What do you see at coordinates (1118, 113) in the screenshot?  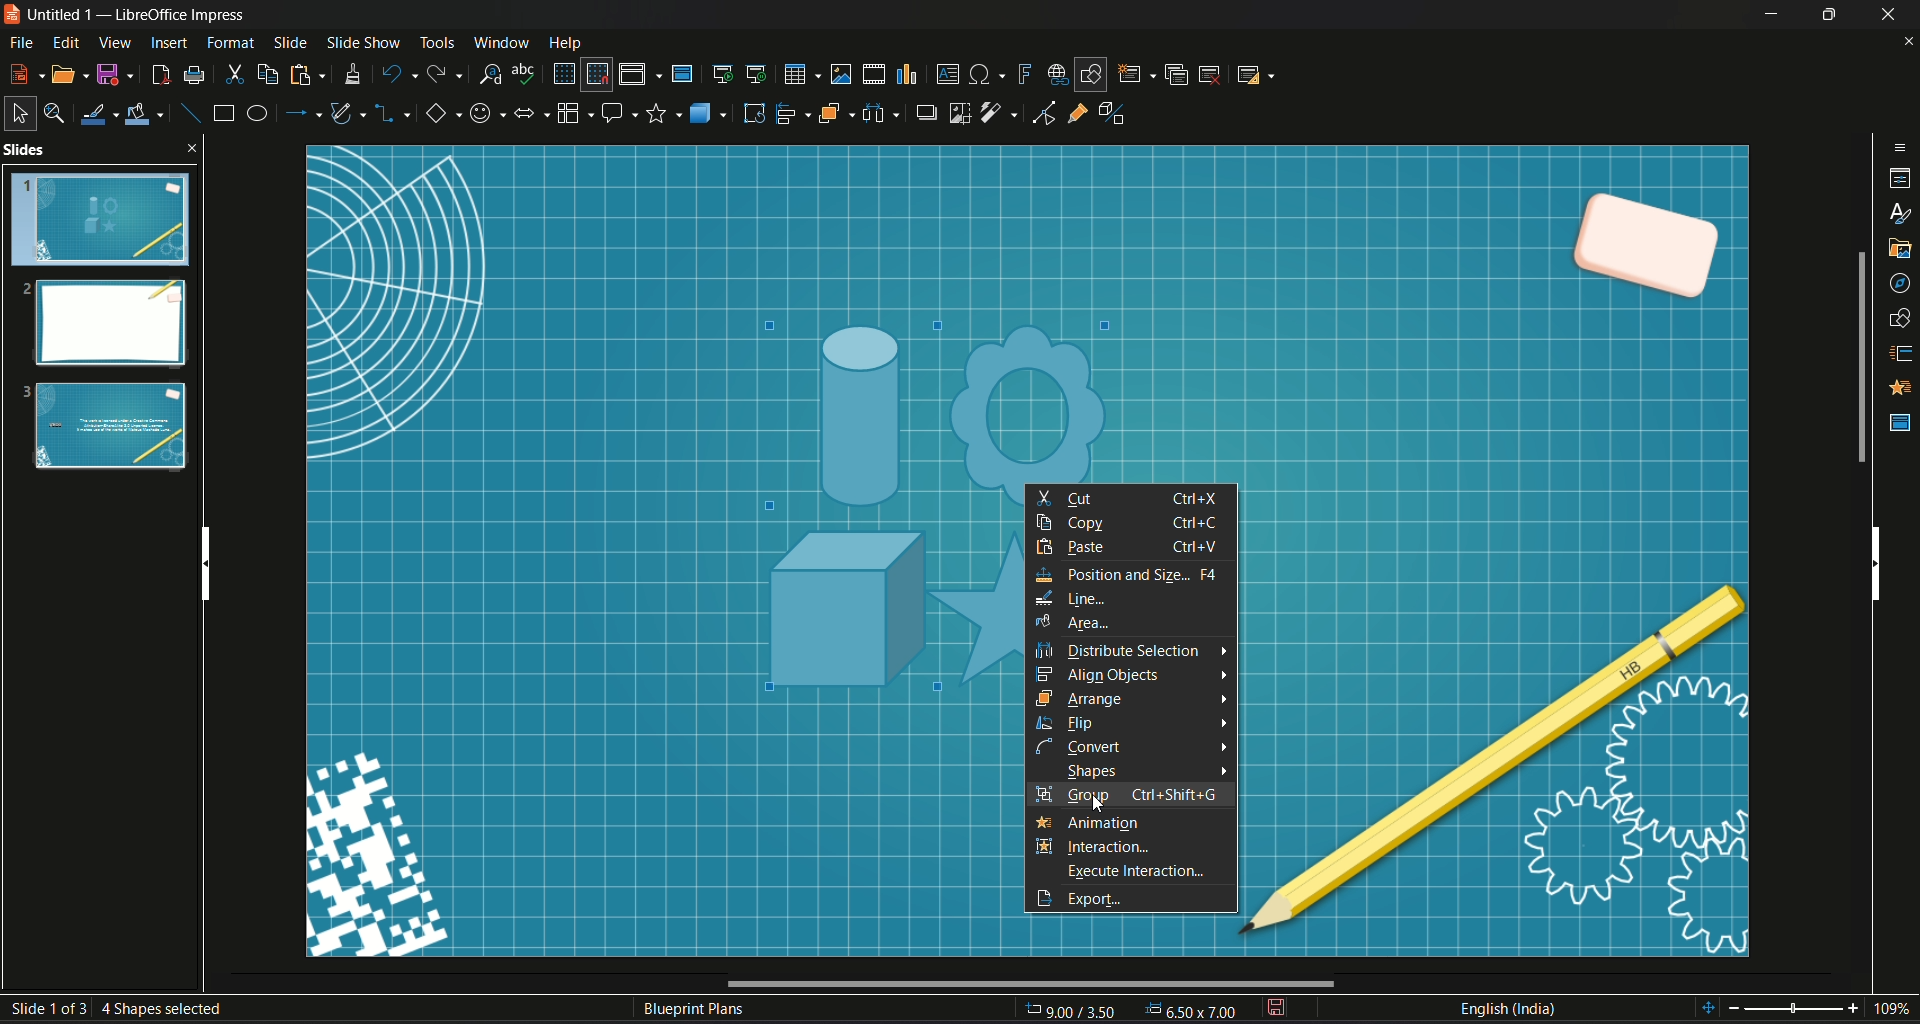 I see `toggle extrusion` at bounding box center [1118, 113].